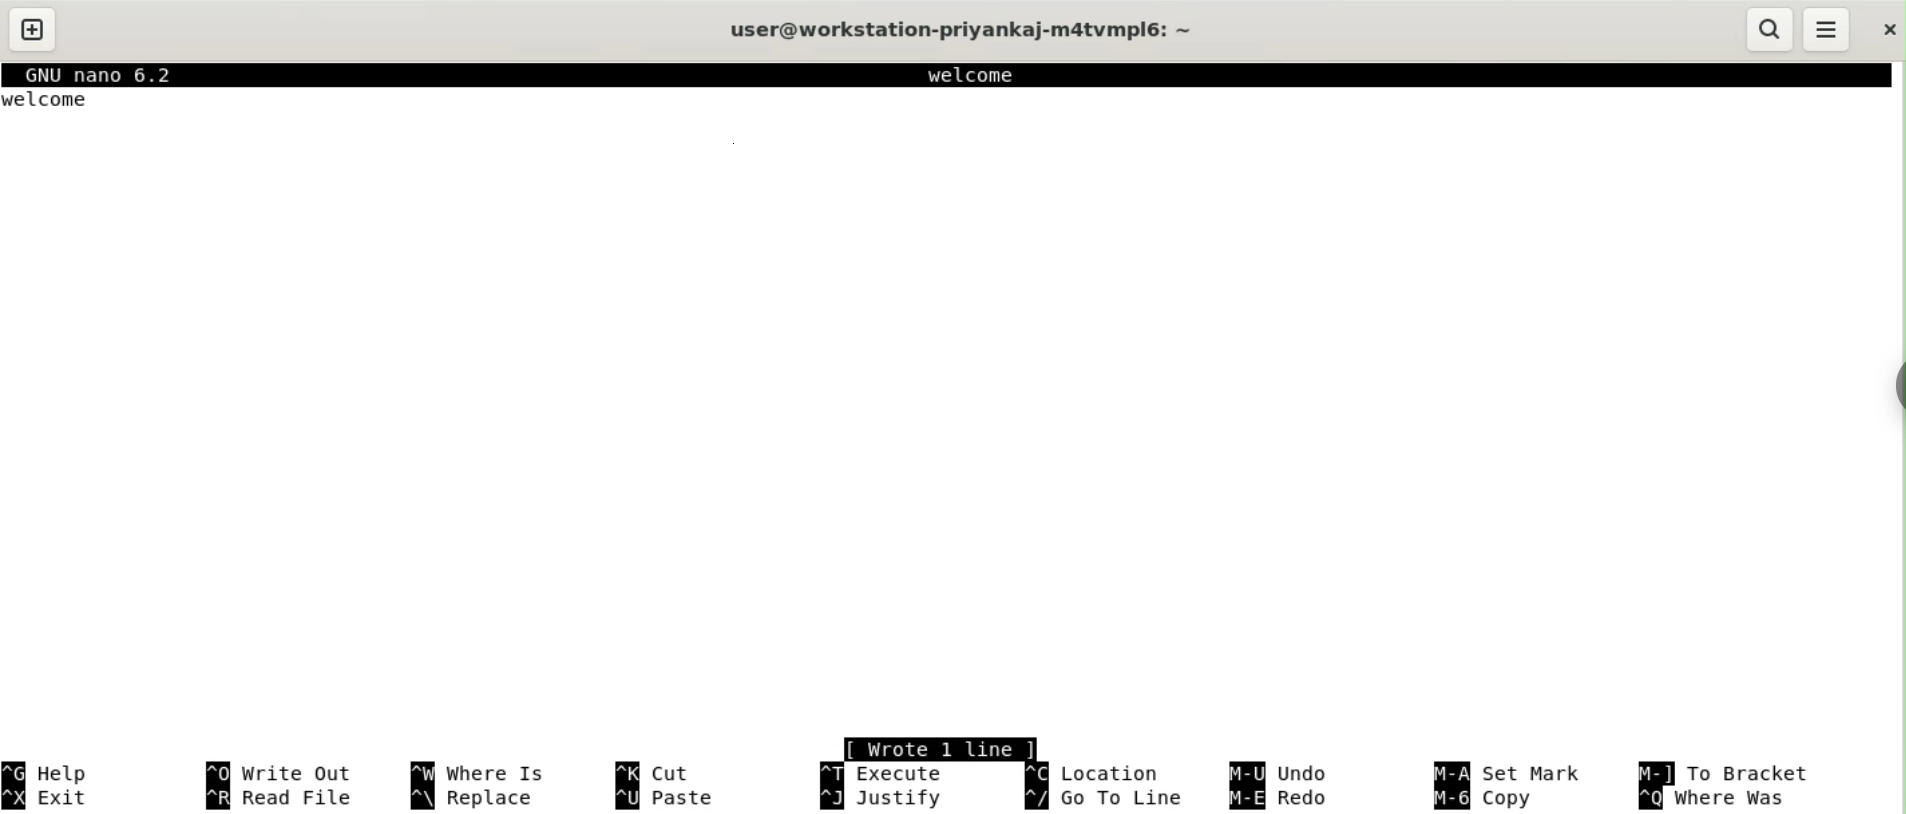  Describe the element at coordinates (674, 799) in the screenshot. I see `paste` at that location.